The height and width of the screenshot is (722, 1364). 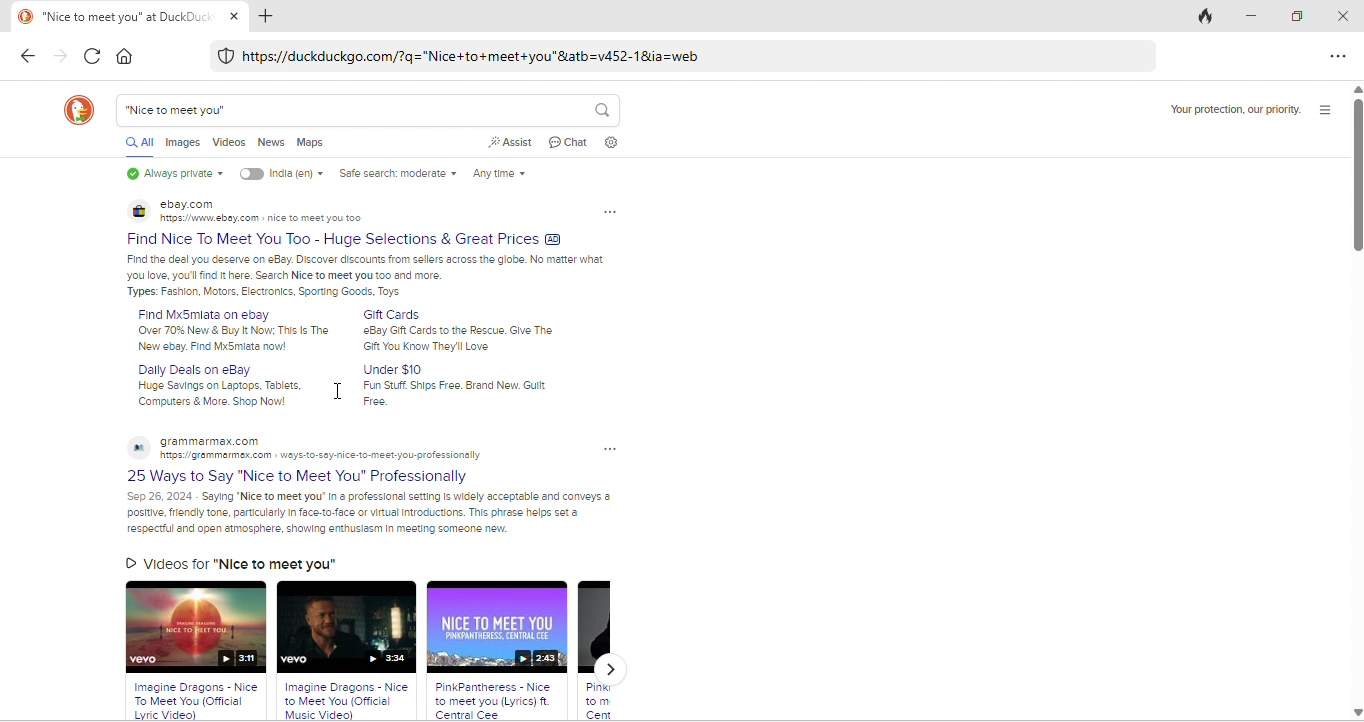 I want to click on always private, so click(x=171, y=174).